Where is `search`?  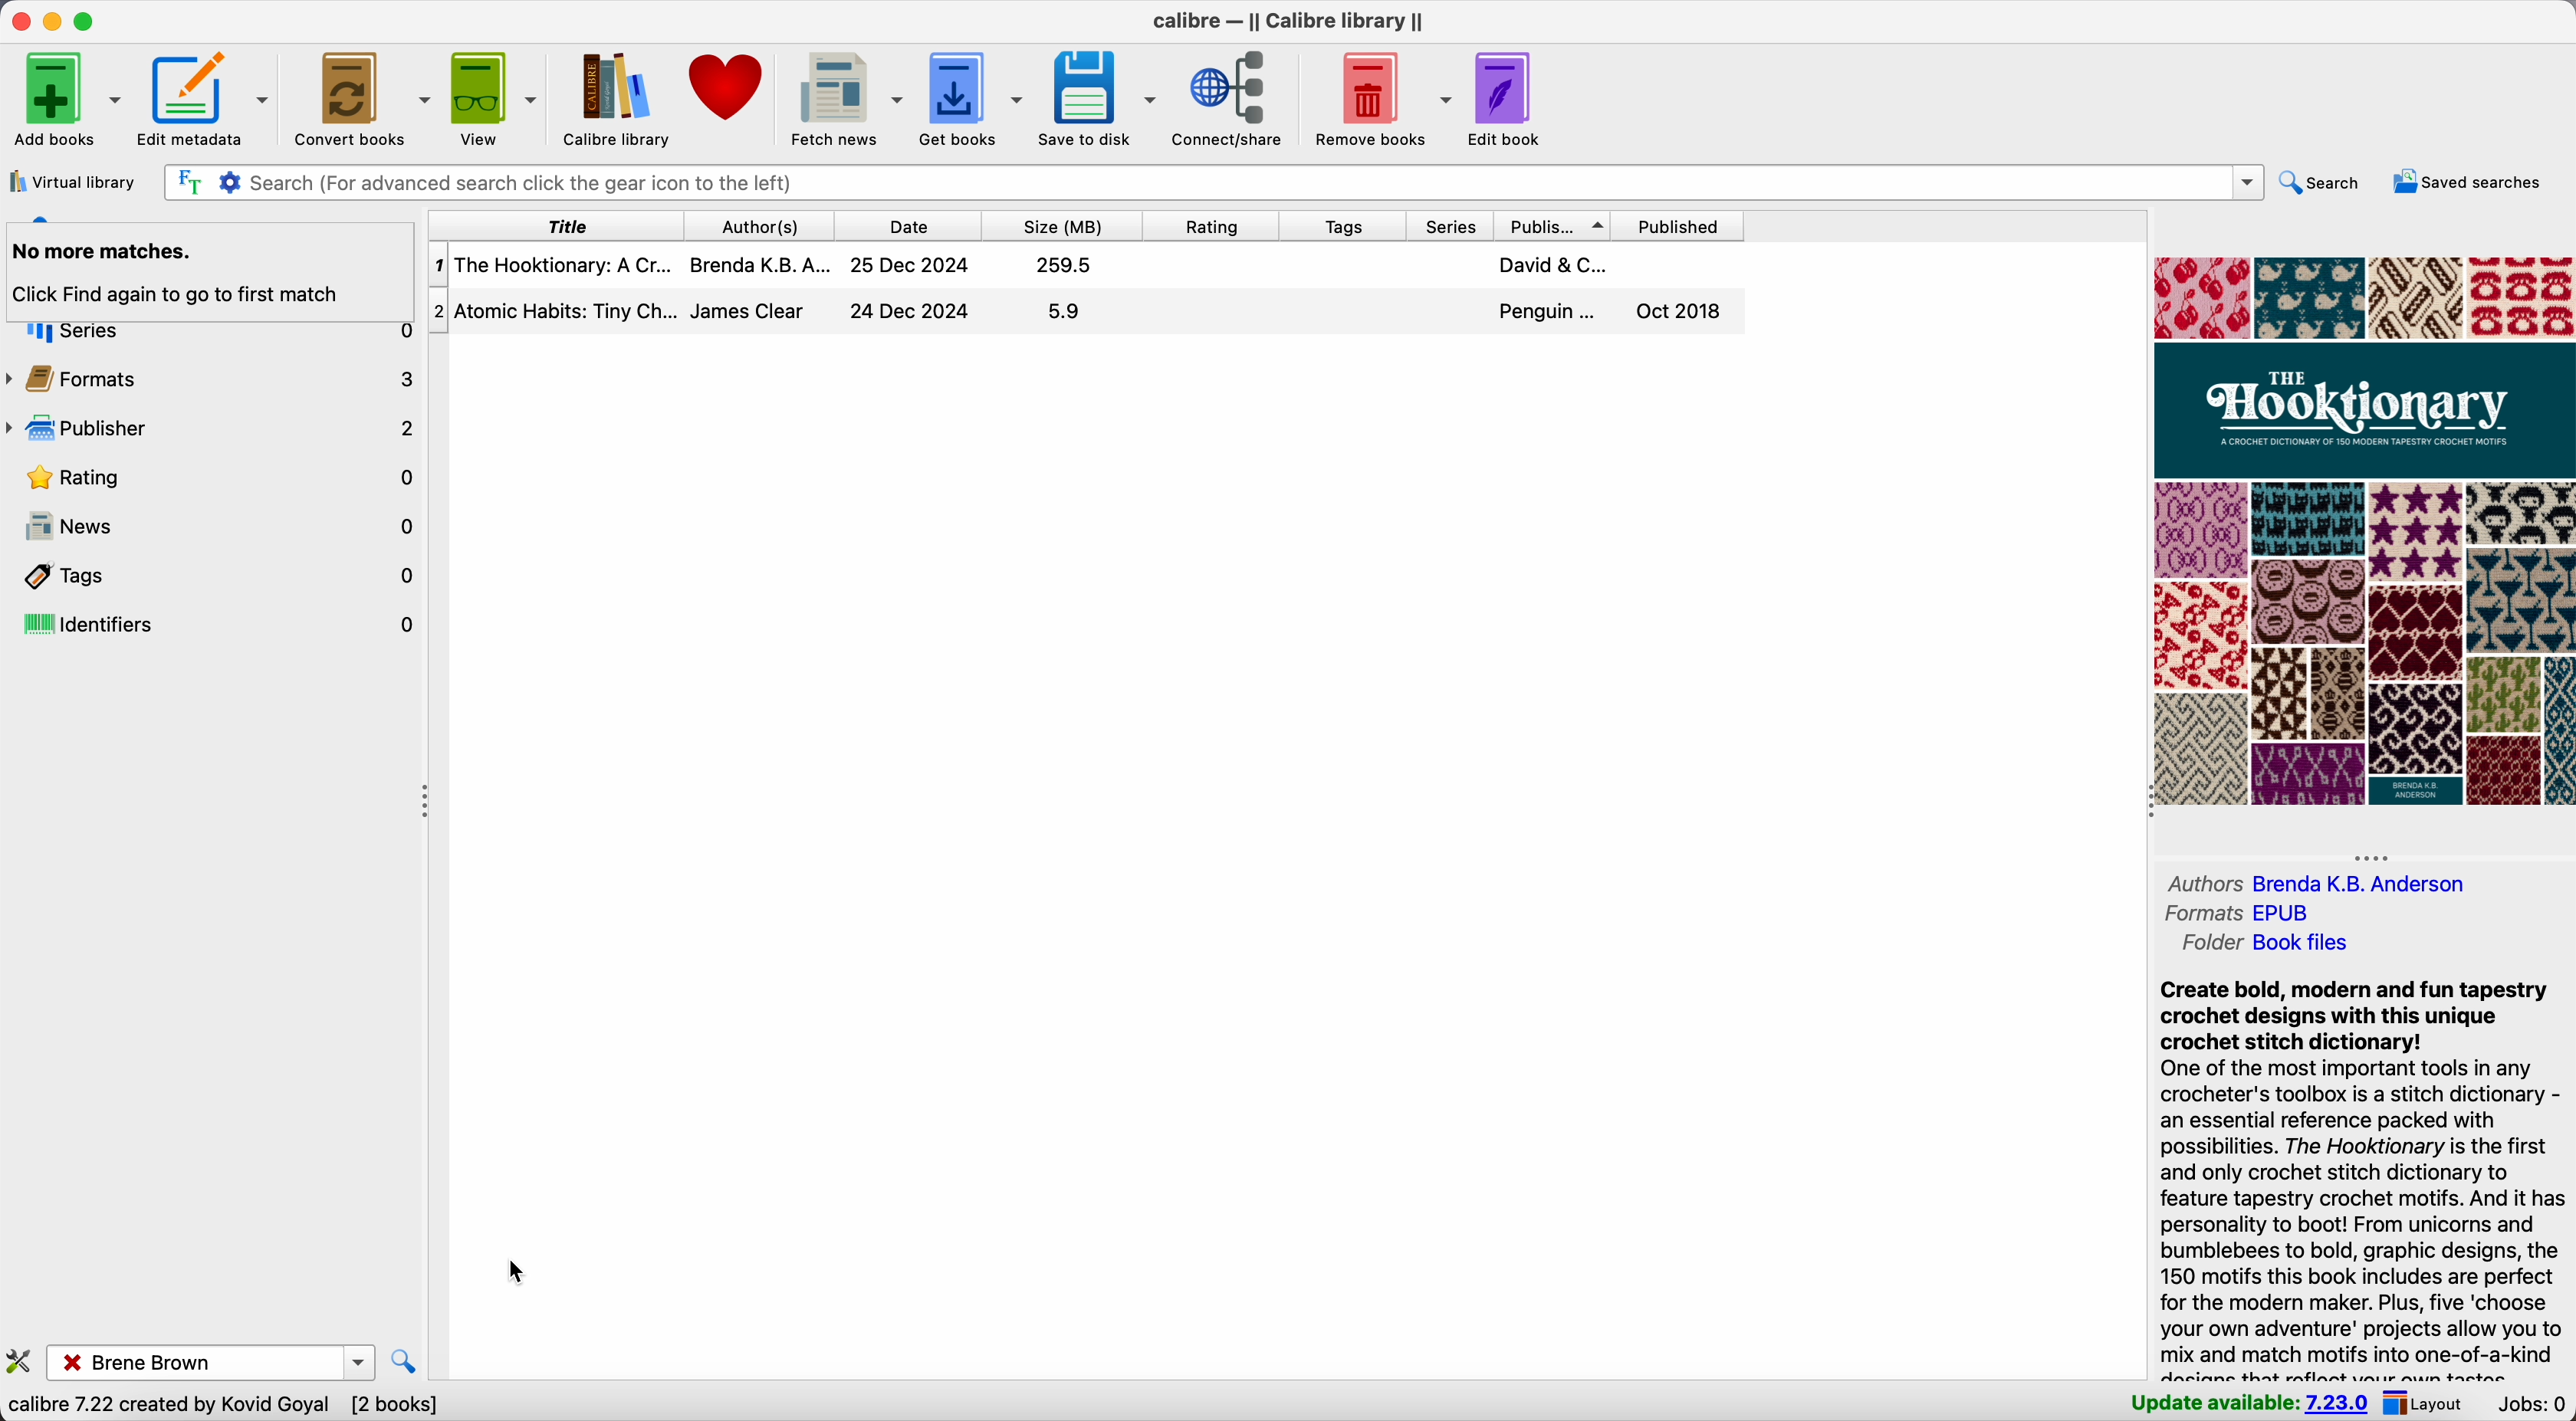
search is located at coordinates (2322, 183).